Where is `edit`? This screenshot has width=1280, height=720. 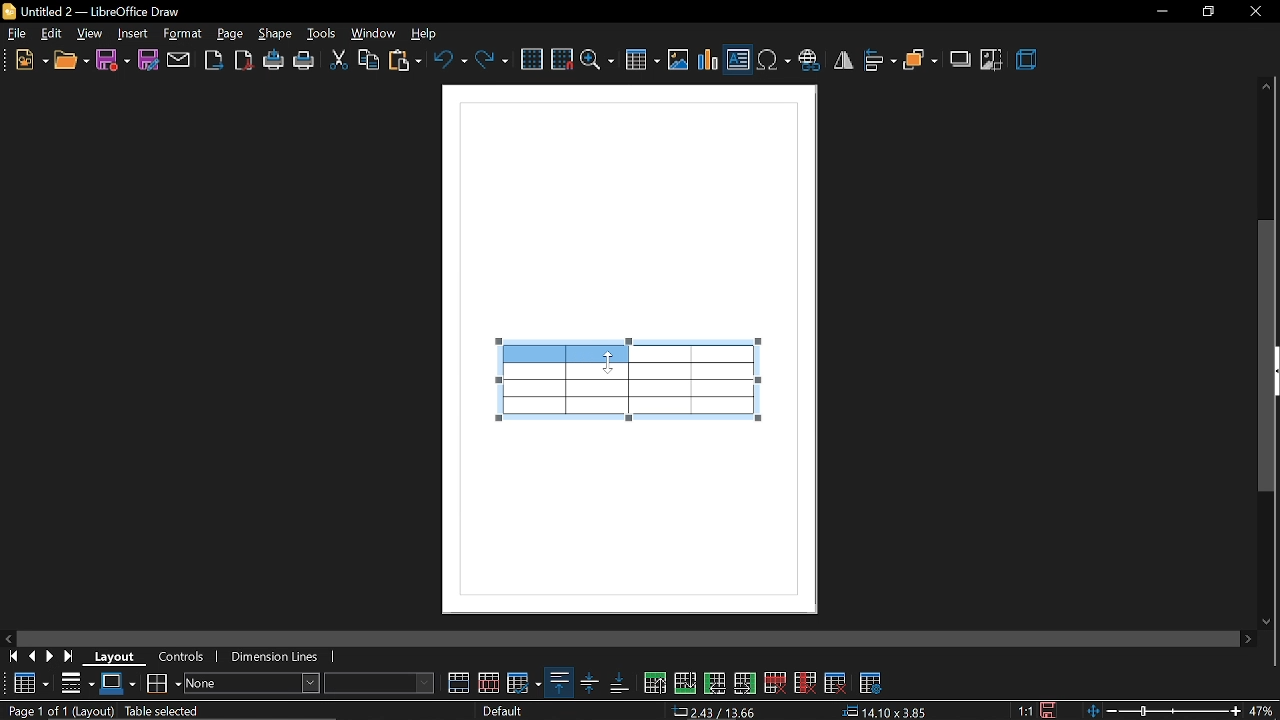 edit is located at coordinates (50, 32).